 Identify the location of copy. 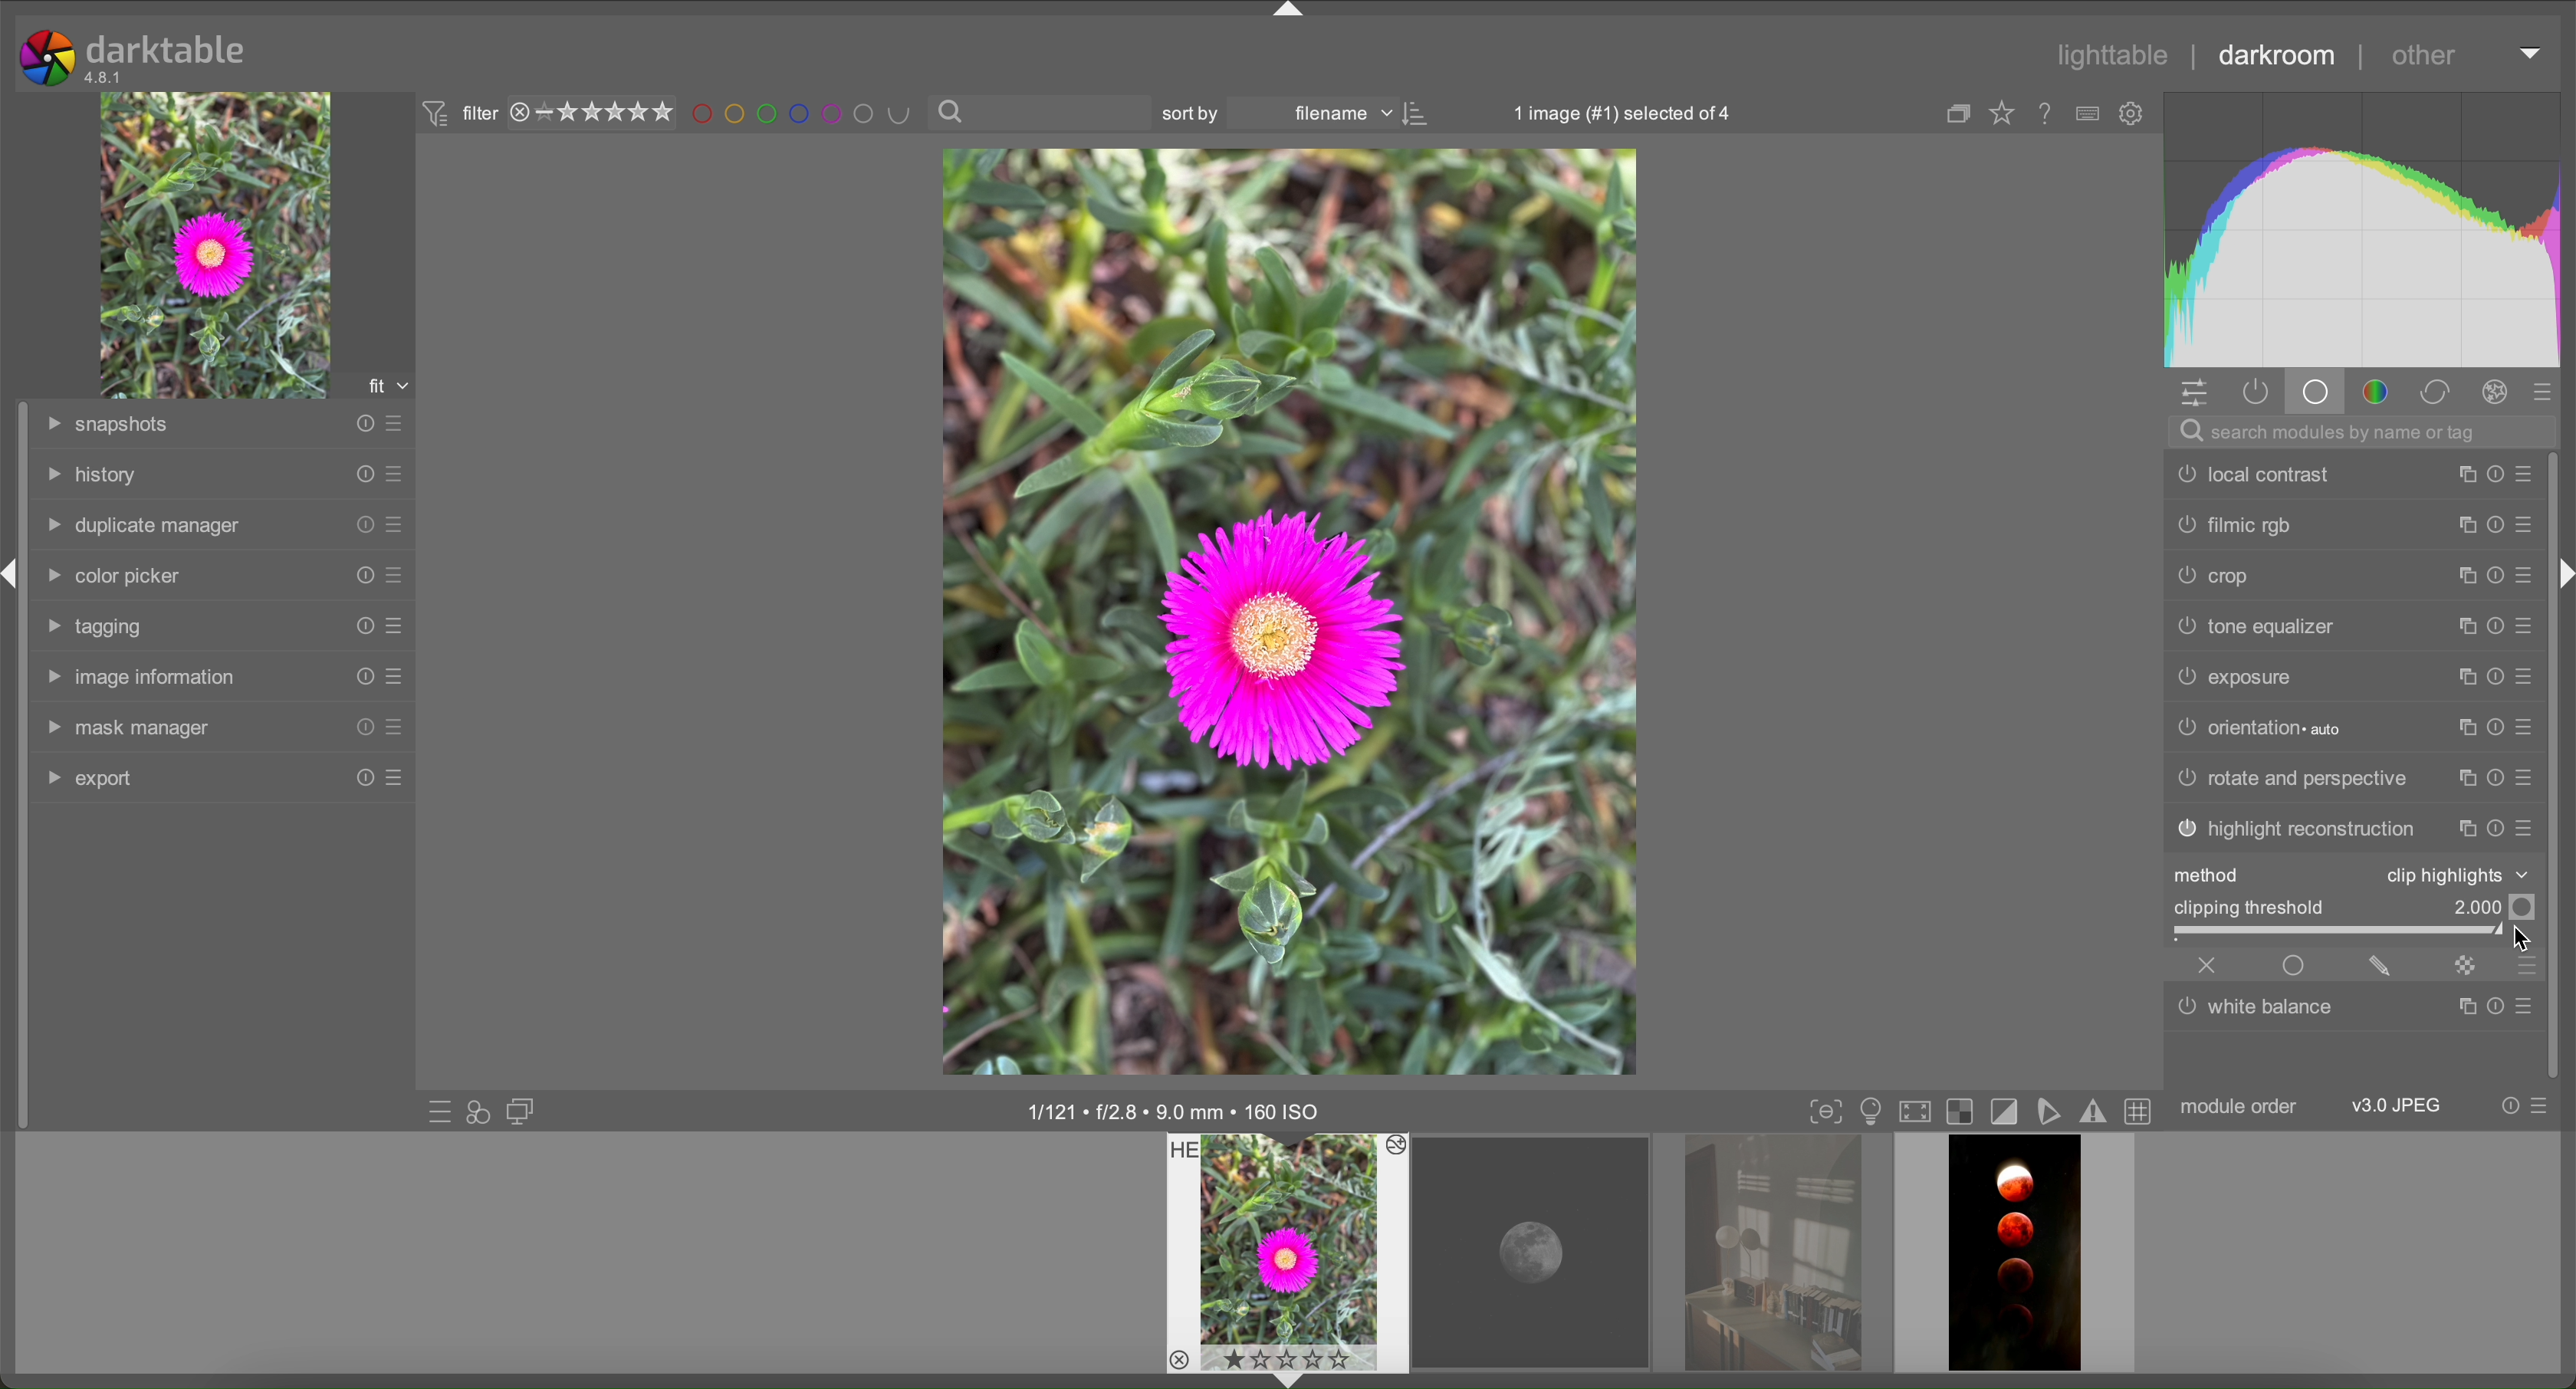
(2459, 625).